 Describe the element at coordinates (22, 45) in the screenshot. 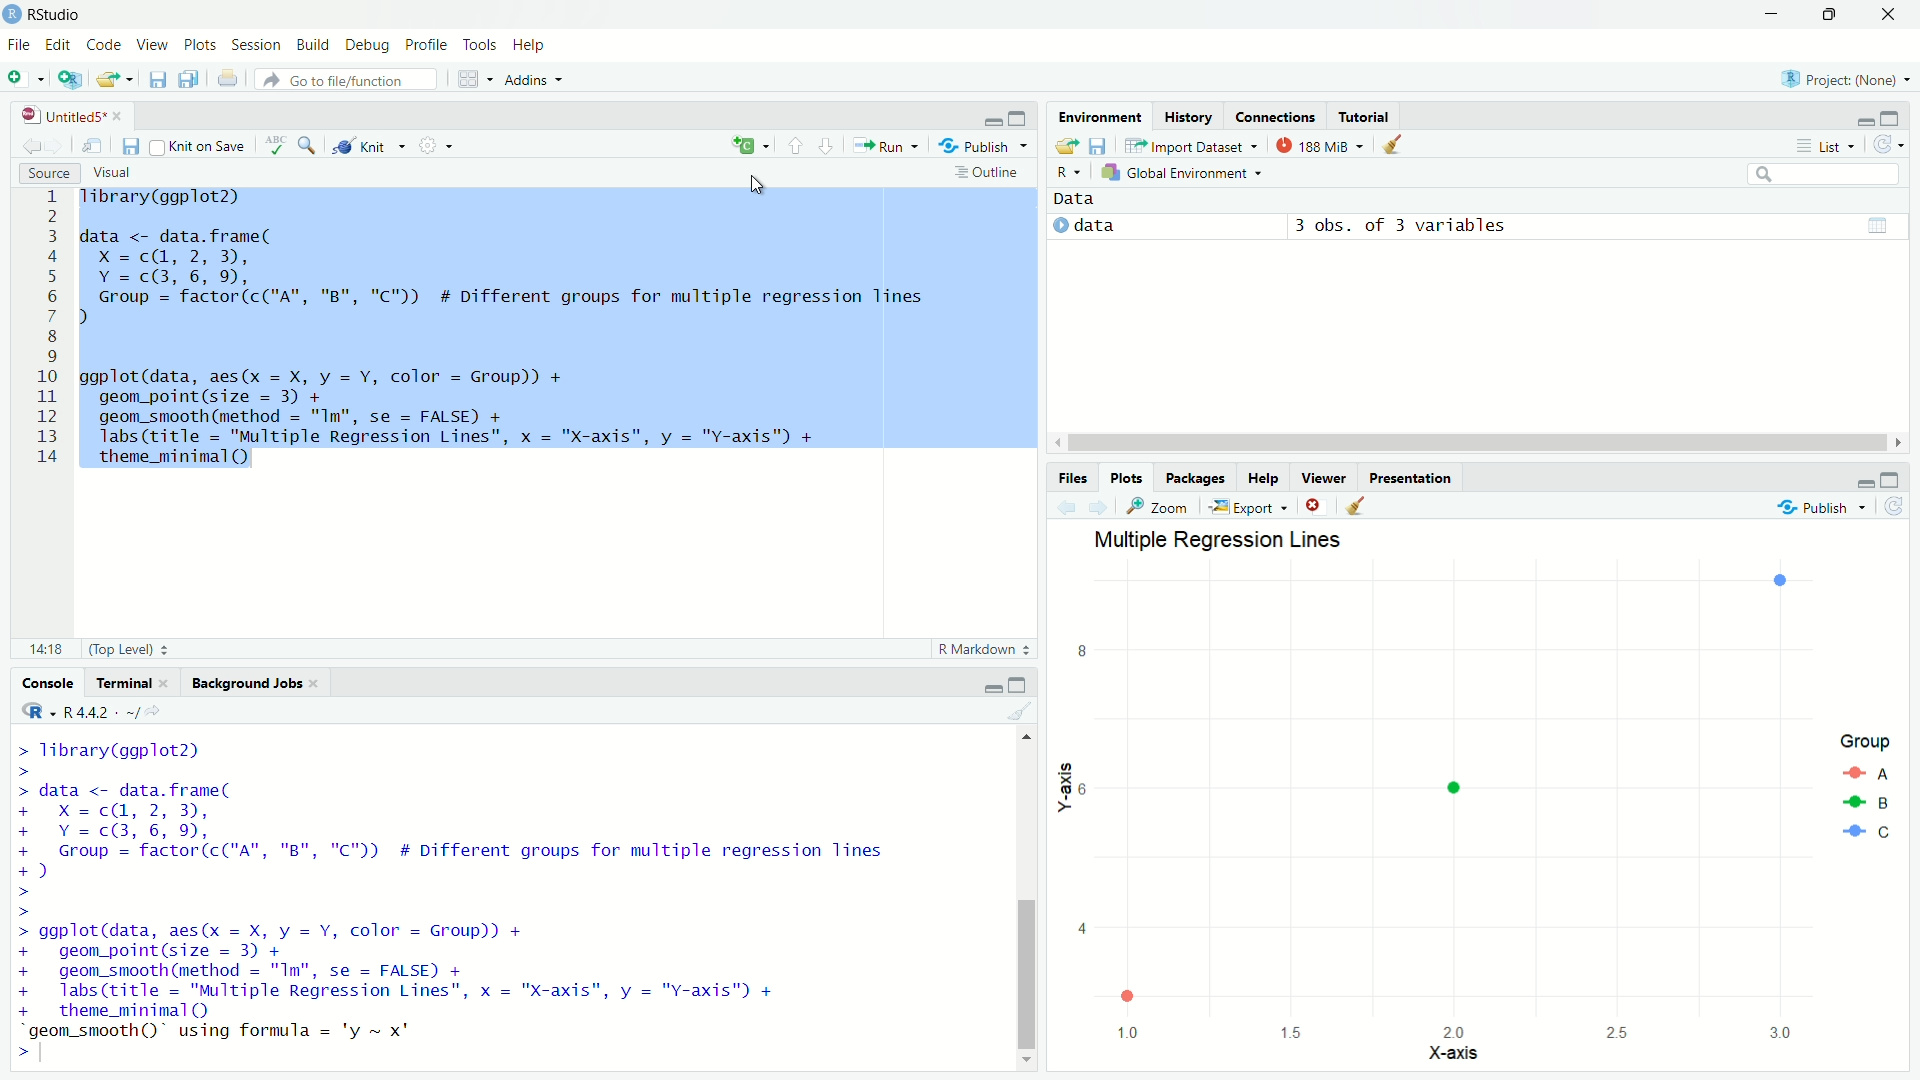

I see `File` at that location.